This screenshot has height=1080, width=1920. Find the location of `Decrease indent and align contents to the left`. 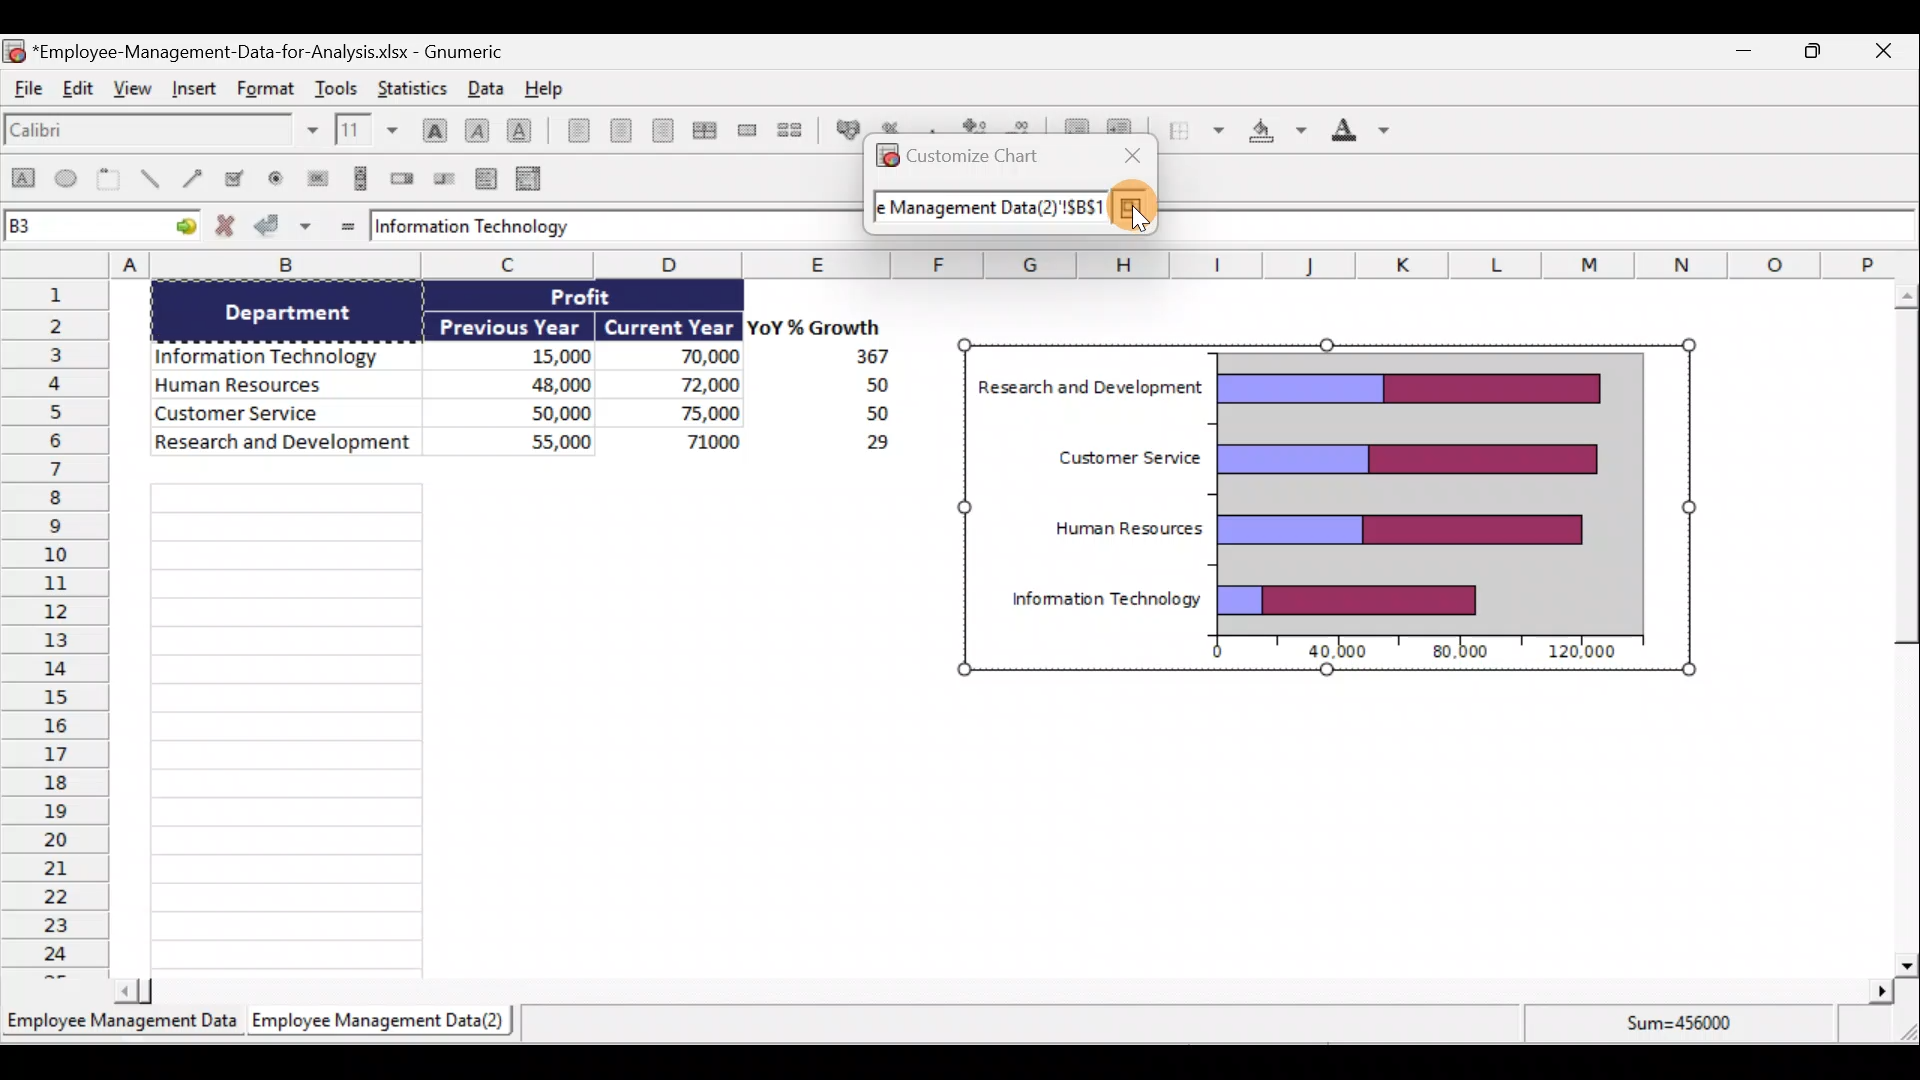

Decrease indent and align contents to the left is located at coordinates (1072, 123).